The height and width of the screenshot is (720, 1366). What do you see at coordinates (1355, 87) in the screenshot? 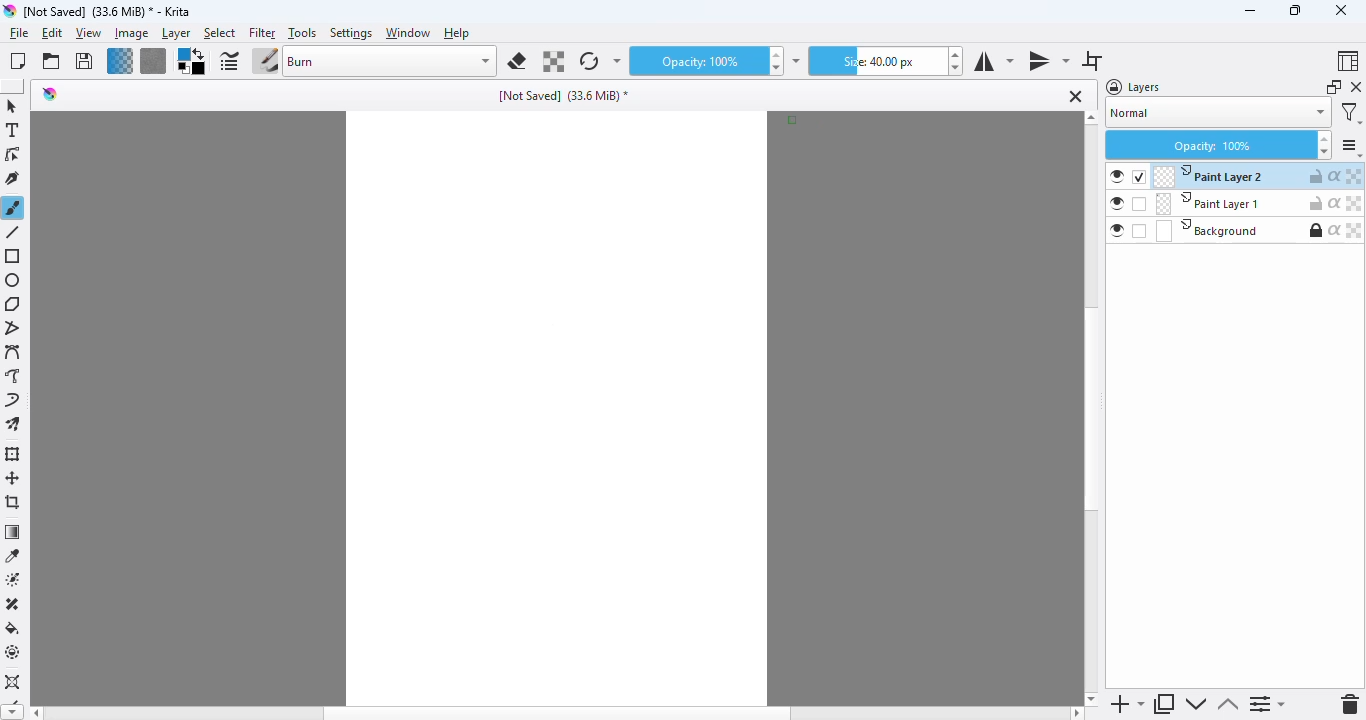
I see `close docker` at bounding box center [1355, 87].